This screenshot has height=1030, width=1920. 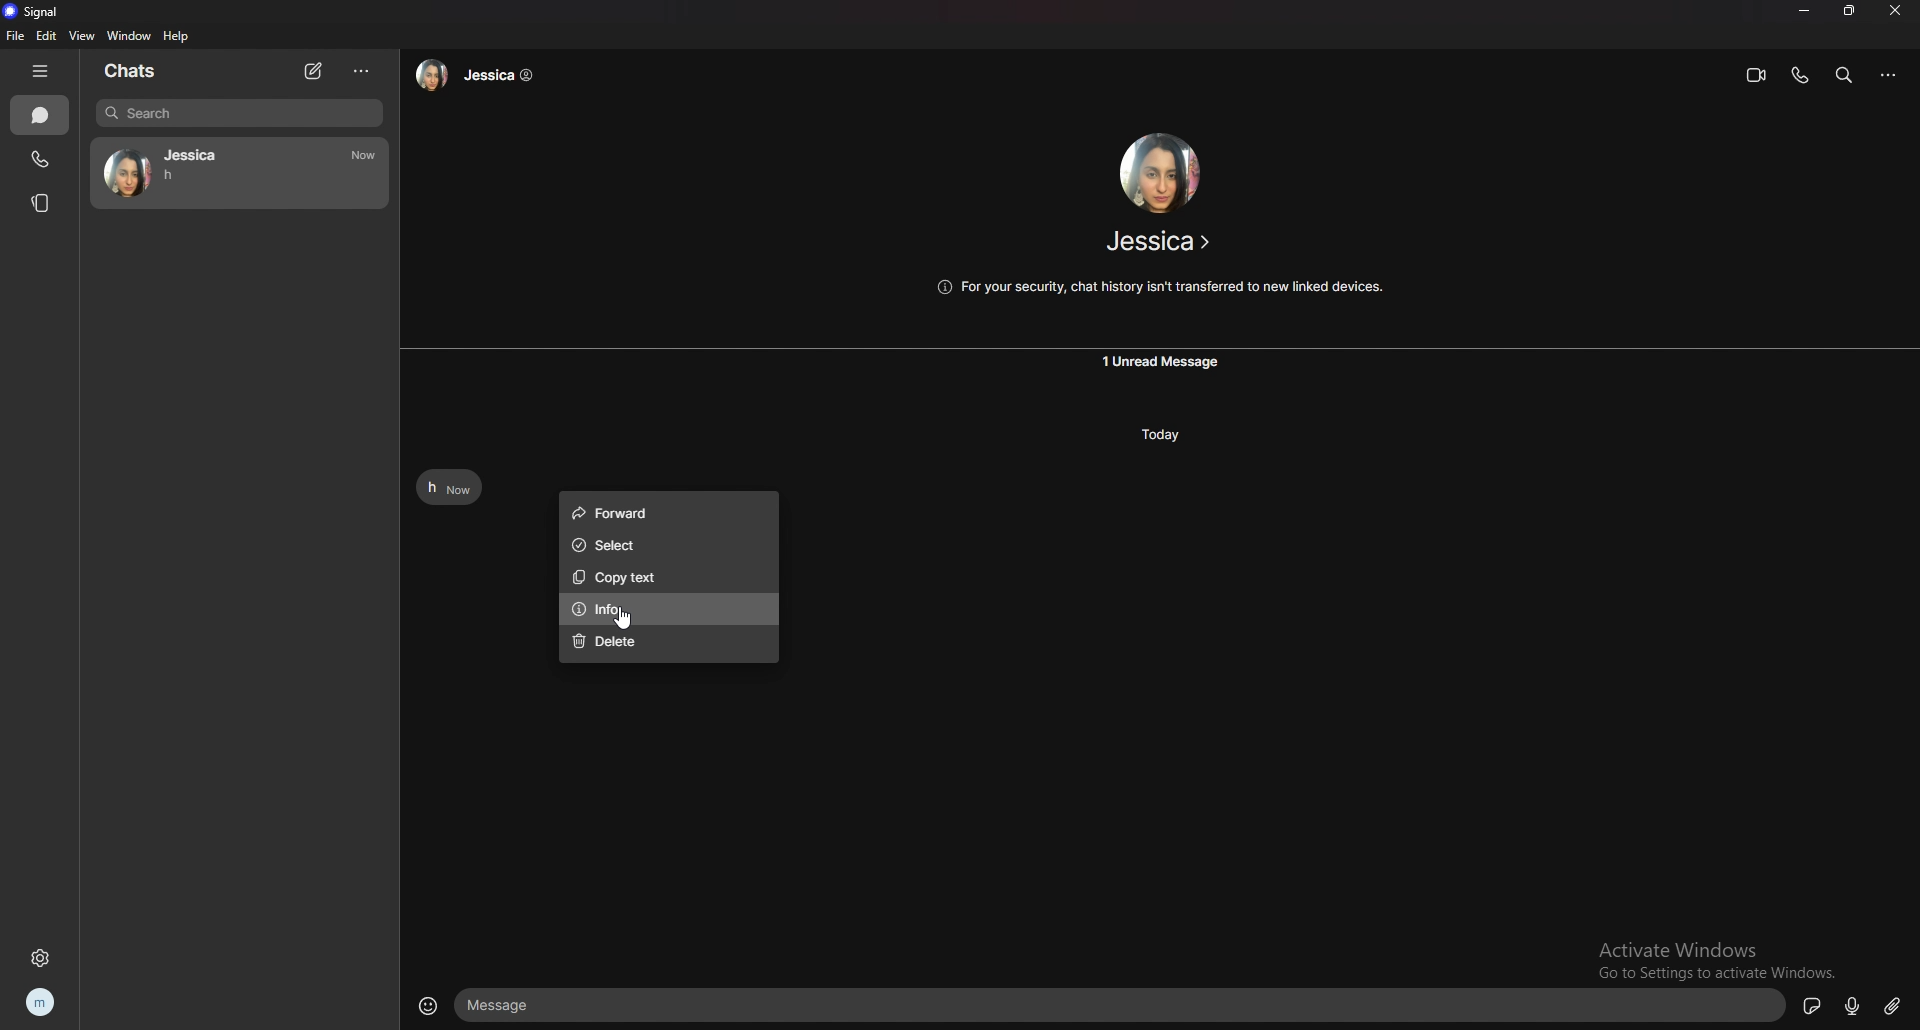 What do you see at coordinates (665, 611) in the screenshot?
I see `info` at bounding box center [665, 611].